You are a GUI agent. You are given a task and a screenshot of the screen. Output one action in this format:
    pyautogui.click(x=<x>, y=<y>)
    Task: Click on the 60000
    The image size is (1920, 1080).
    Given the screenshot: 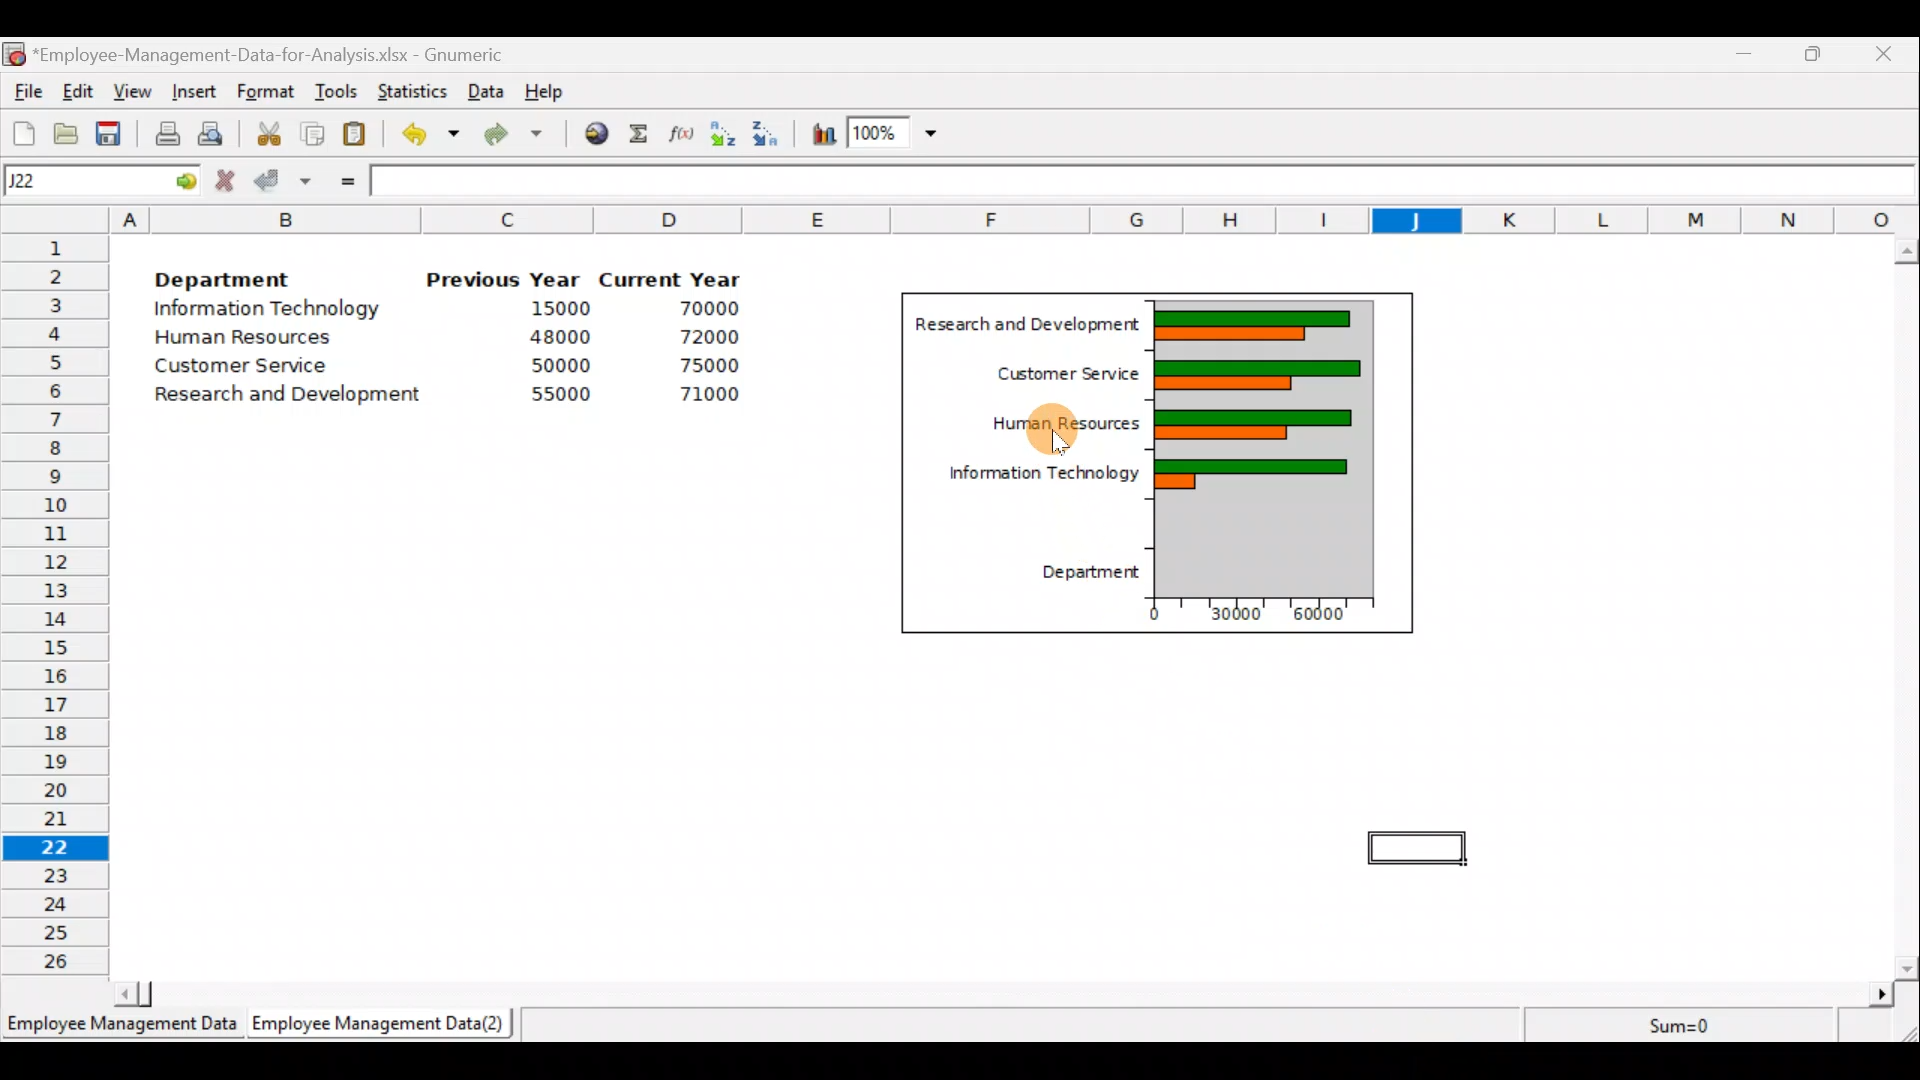 What is the action you would take?
    pyautogui.click(x=1324, y=618)
    